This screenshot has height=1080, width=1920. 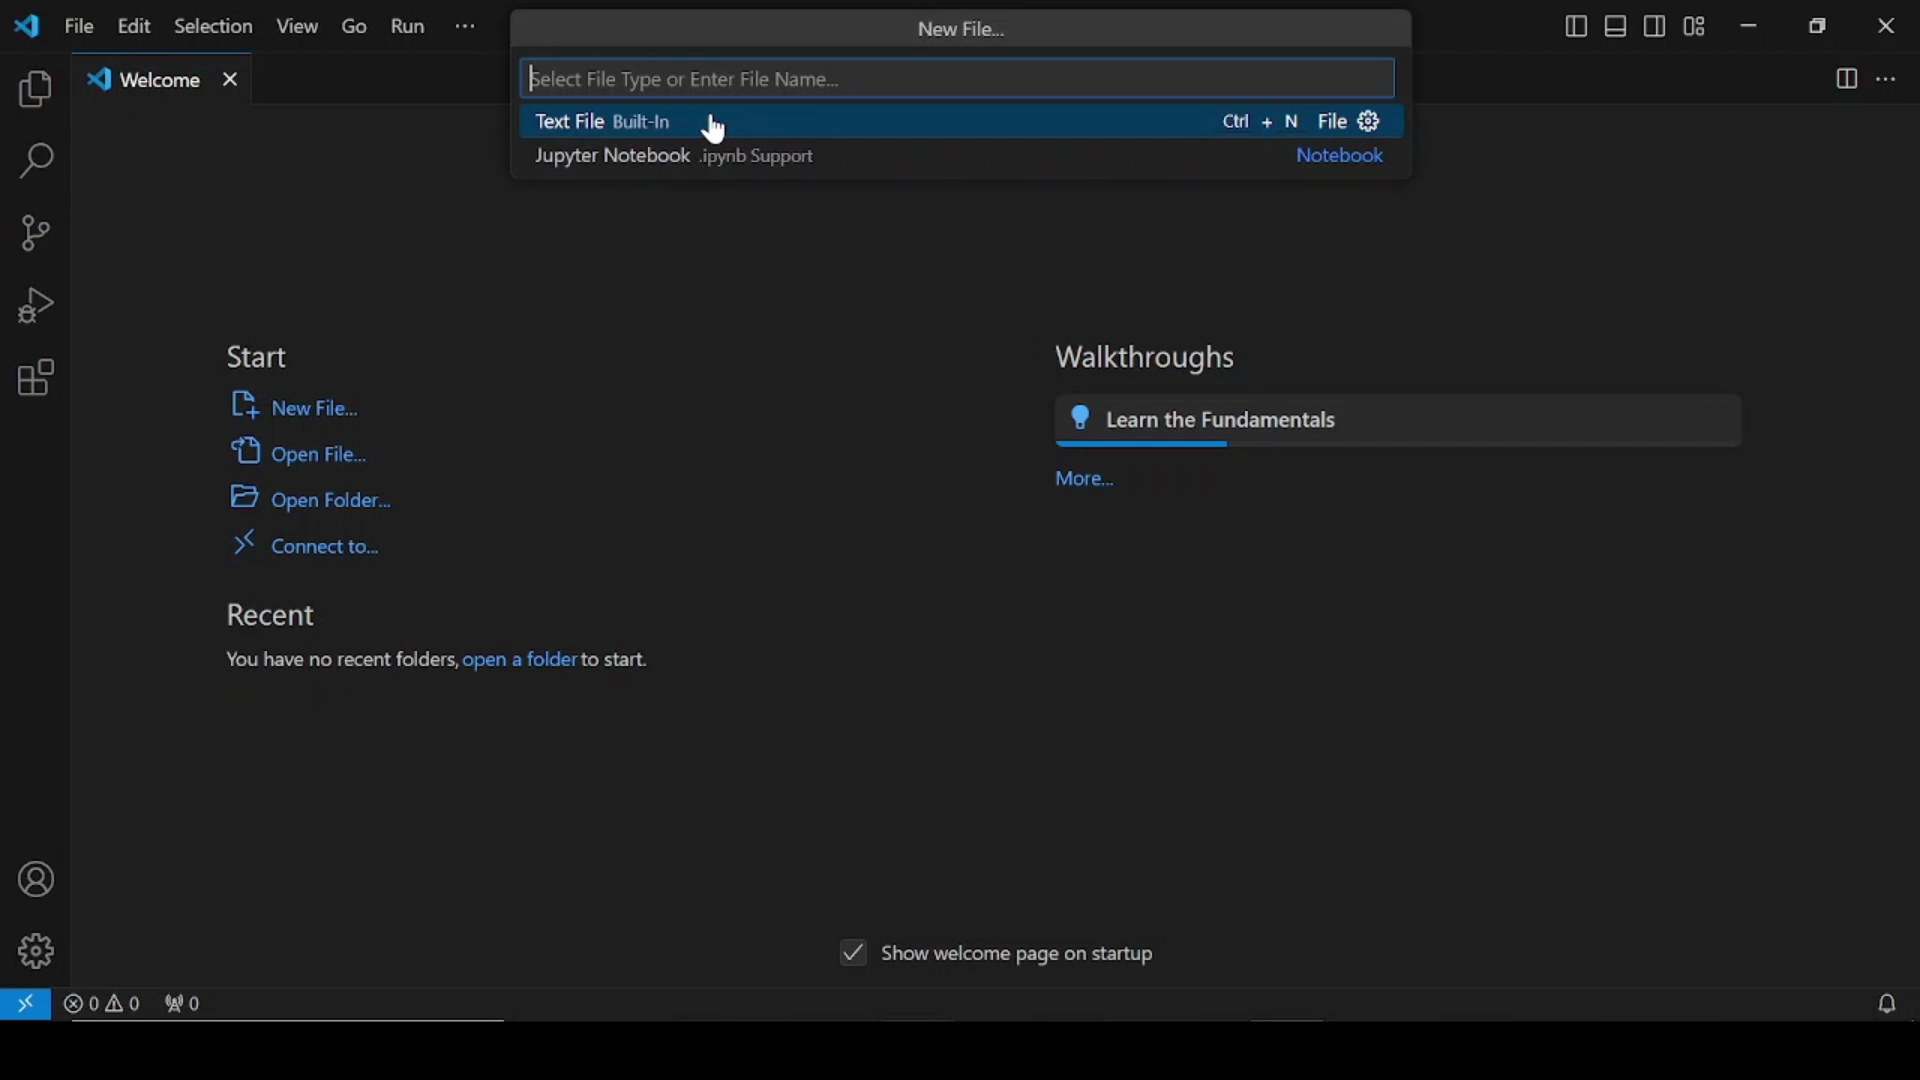 What do you see at coordinates (438, 662) in the screenshot?
I see `you have no recent folders, open a folder start` at bounding box center [438, 662].